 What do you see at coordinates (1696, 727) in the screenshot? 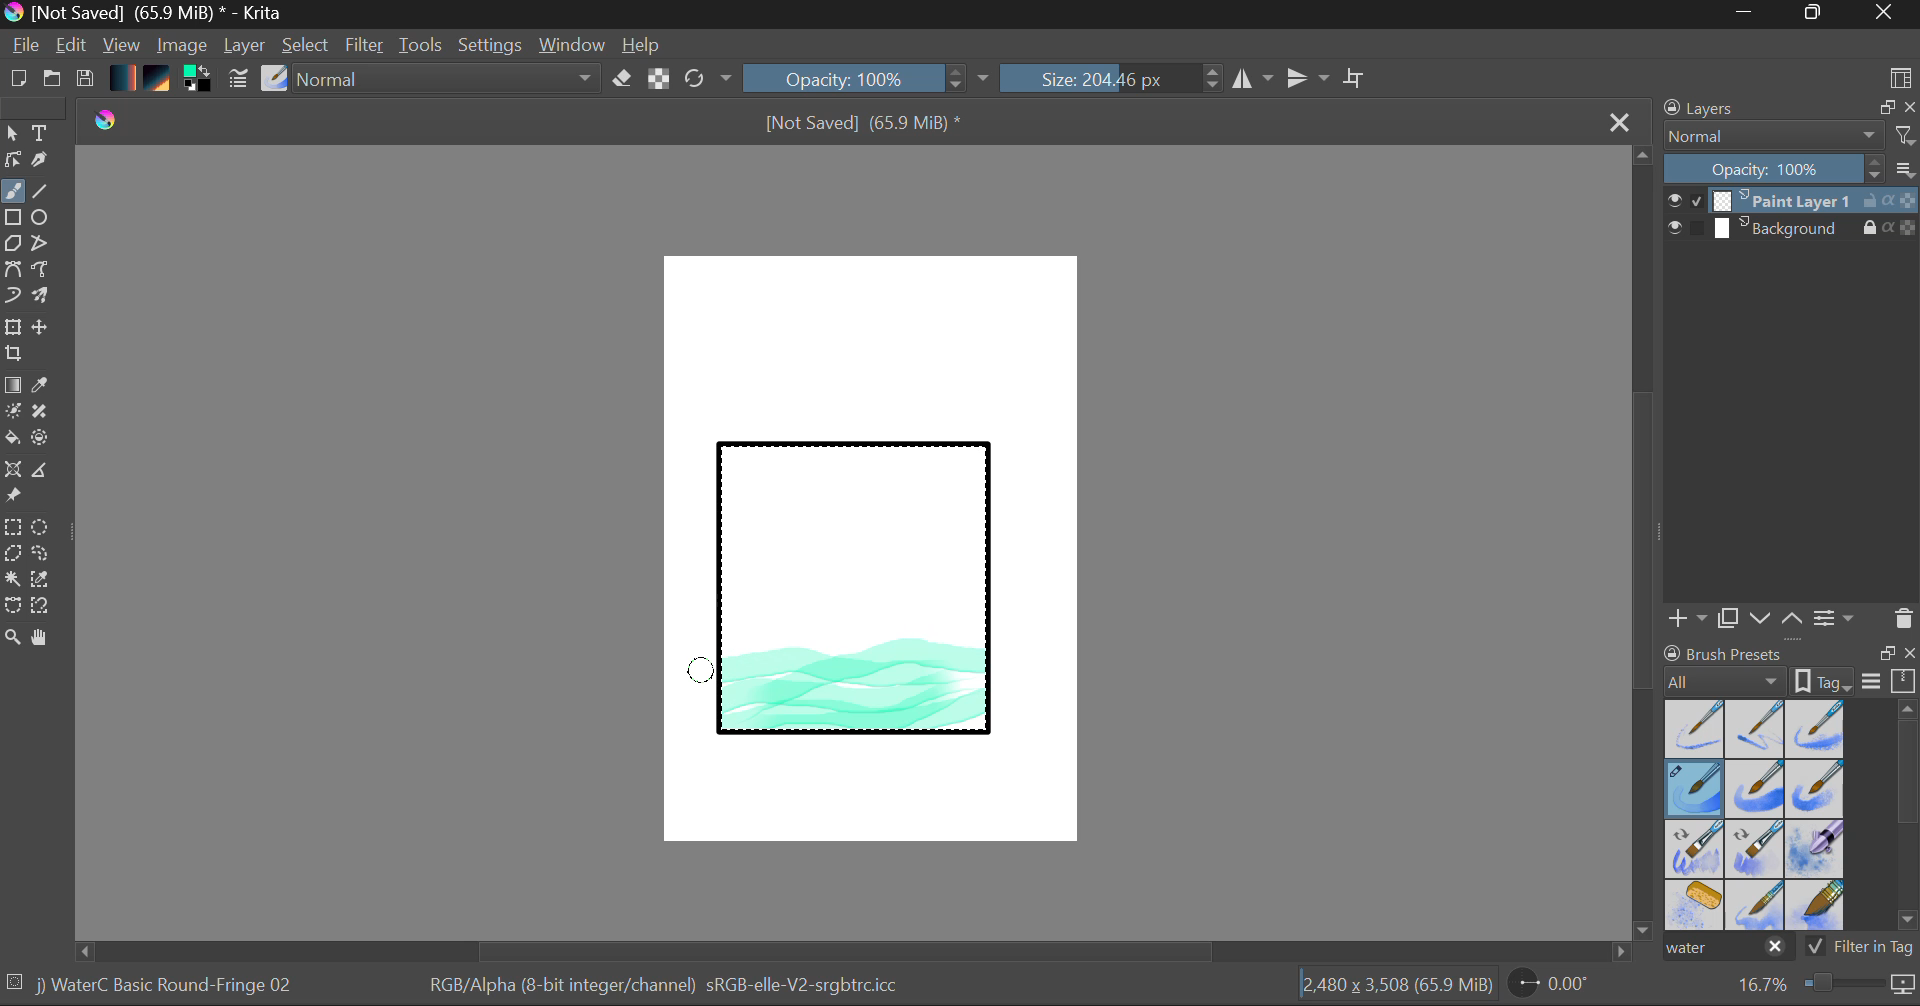
I see `Water C - Dry` at bounding box center [1696, 727].